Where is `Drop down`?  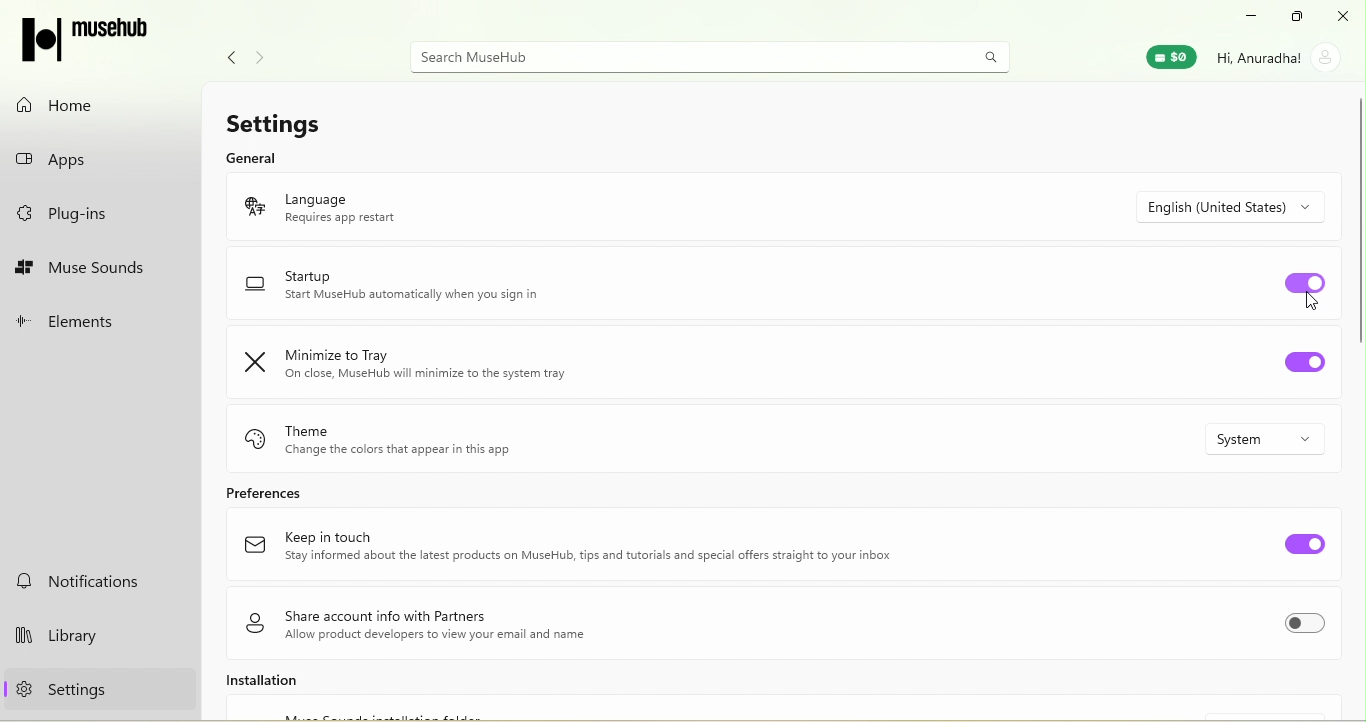
Drop down is located at coordinates (1245, 206).